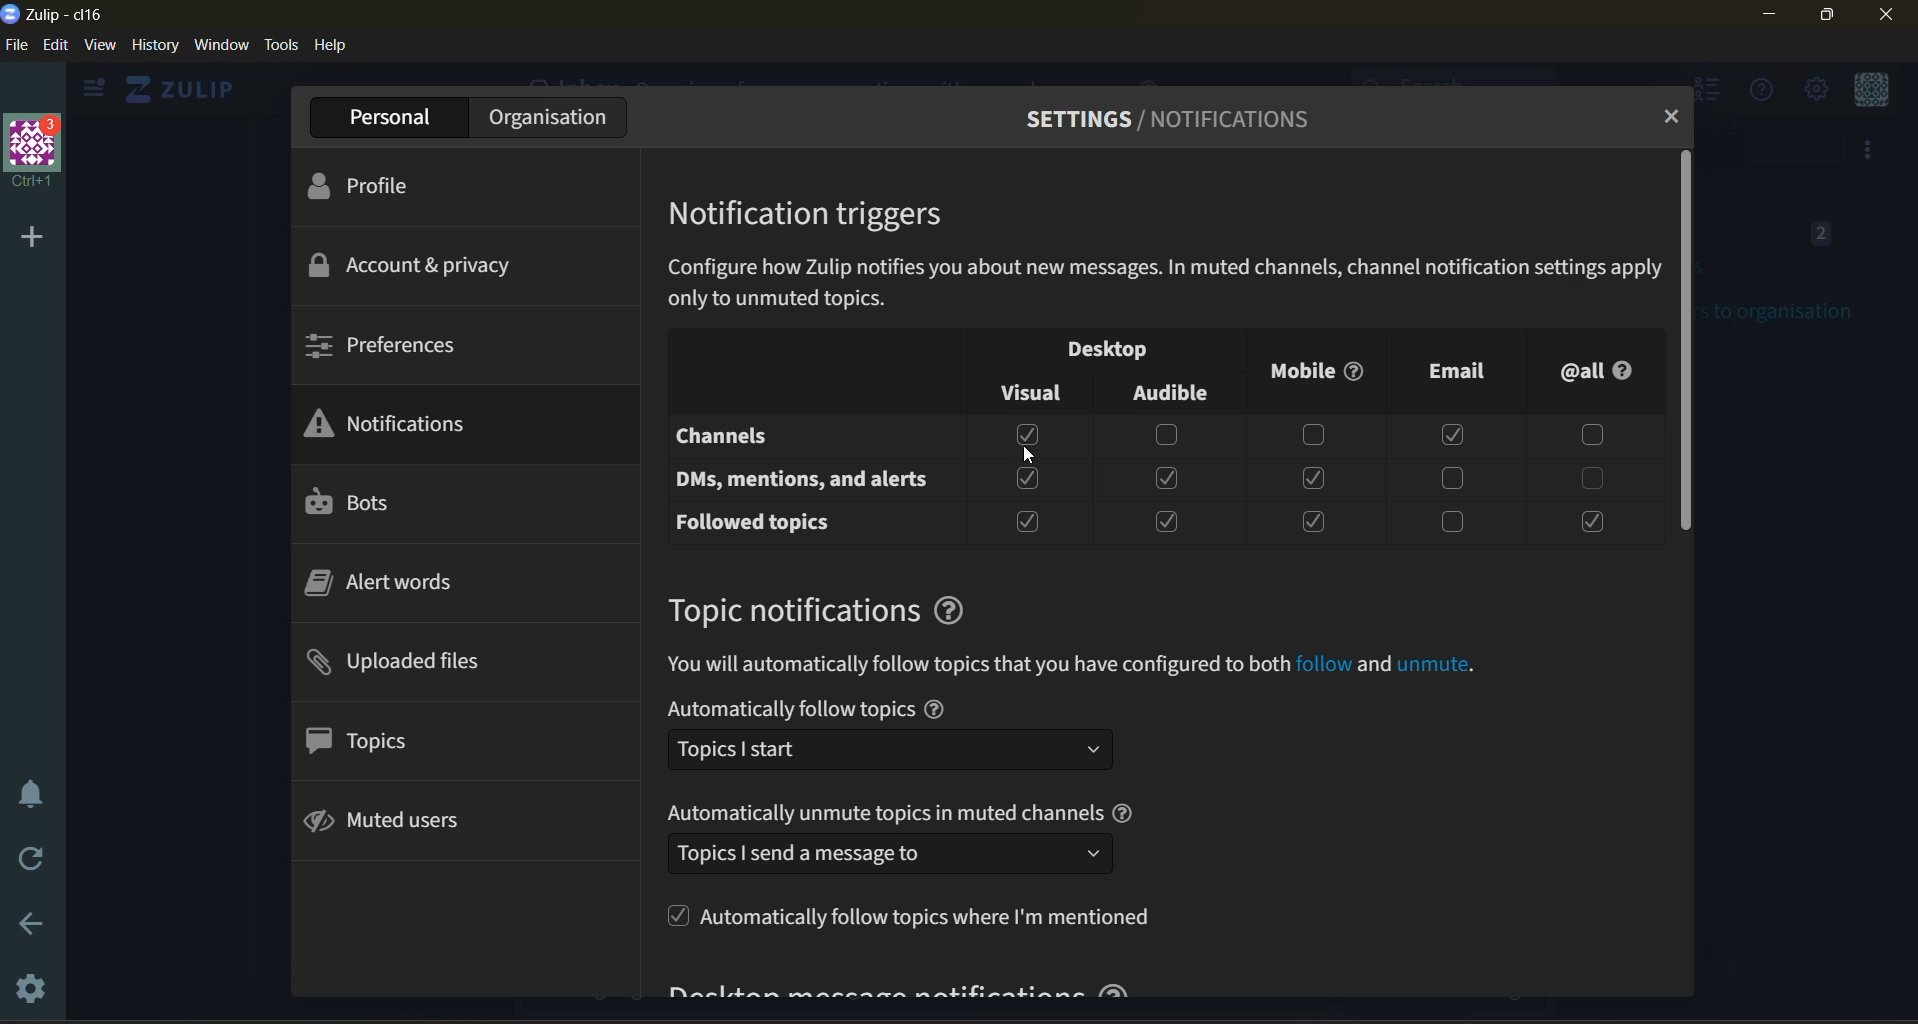 The width and height of the screenshot is (1918, 1024). What do you see at coordinates (1589, 523) in the screenshot?
I see `checkbox` at bounding box center [1589, 523].